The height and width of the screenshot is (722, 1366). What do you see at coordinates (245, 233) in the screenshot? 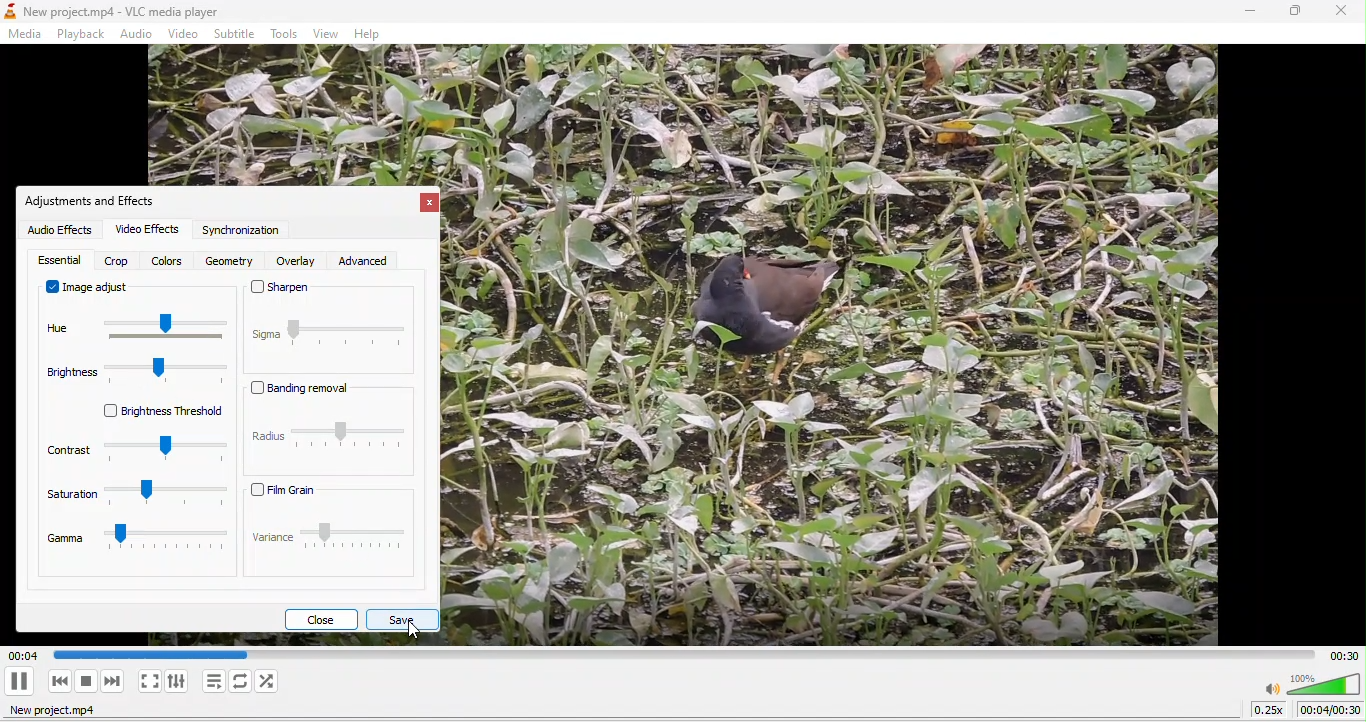
I see `synchronization` at bounding box center [245, 233].